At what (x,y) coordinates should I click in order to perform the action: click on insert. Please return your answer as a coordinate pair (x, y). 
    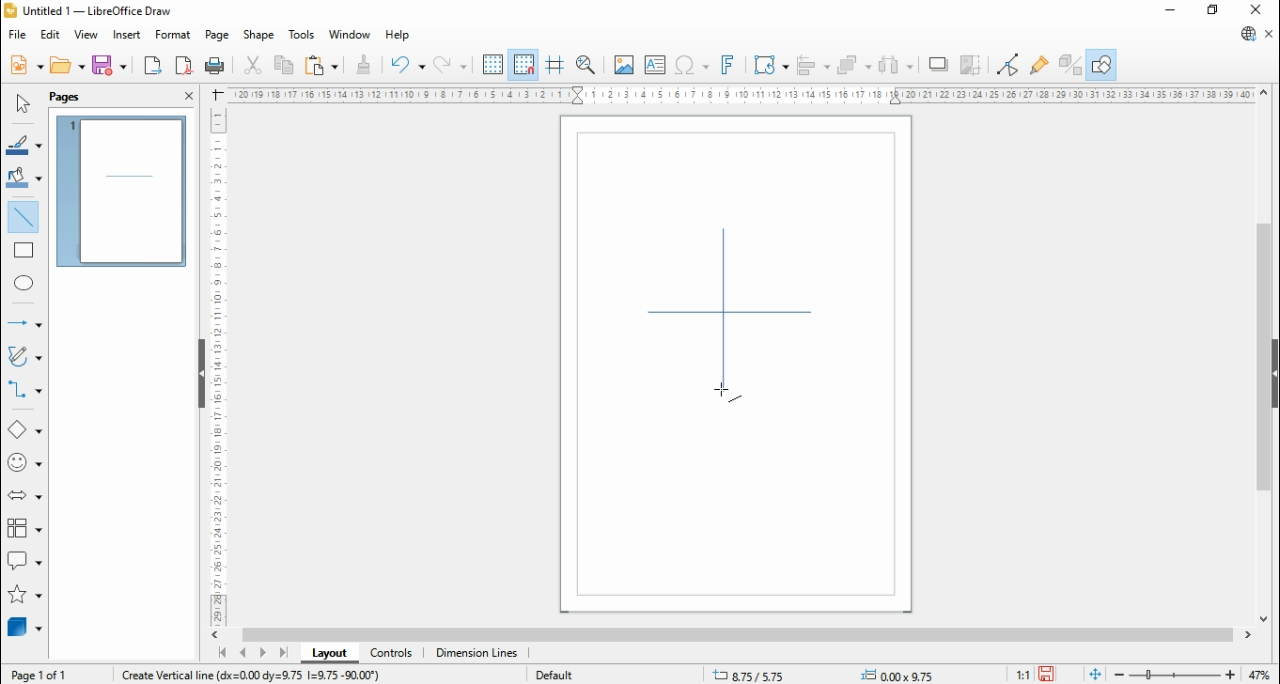
    Looking at the image, I should click on (126, 35).